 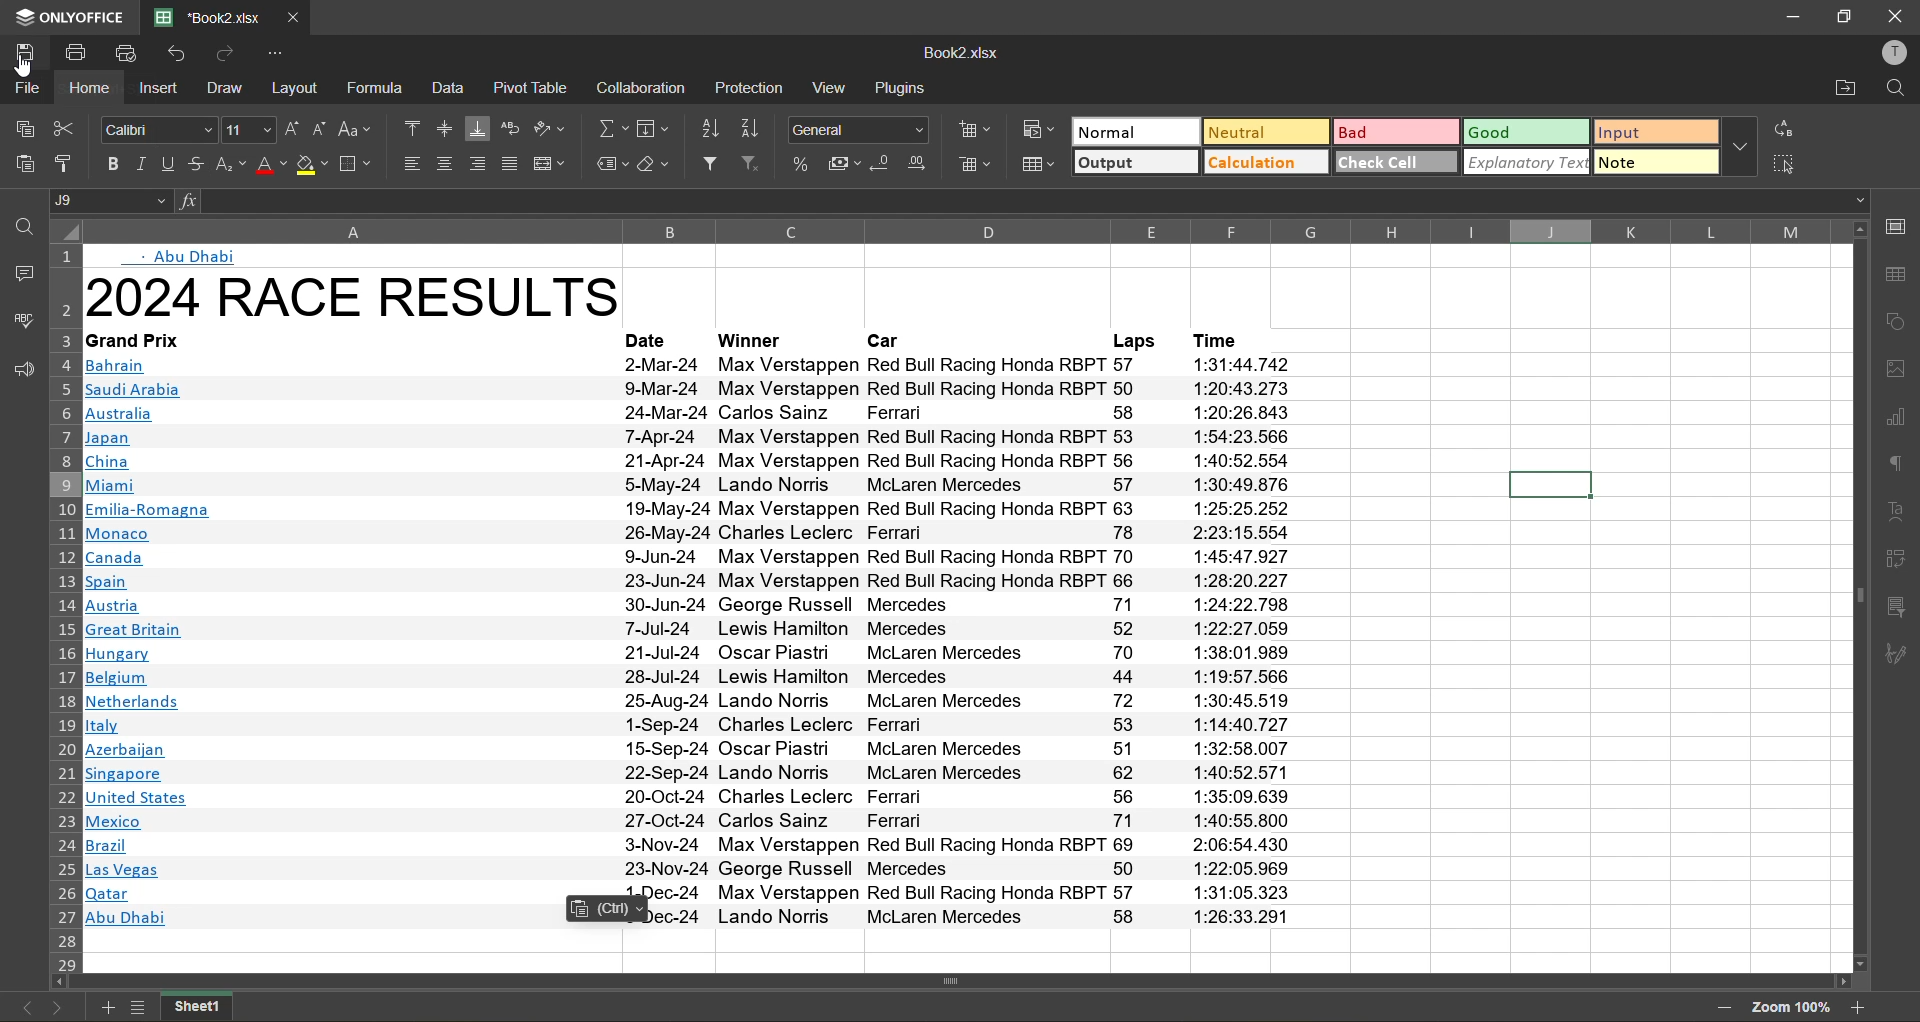 What do you see at coordinates (689, 750) in the screenshot?
I see `text info` at bounding box center [689, 750].